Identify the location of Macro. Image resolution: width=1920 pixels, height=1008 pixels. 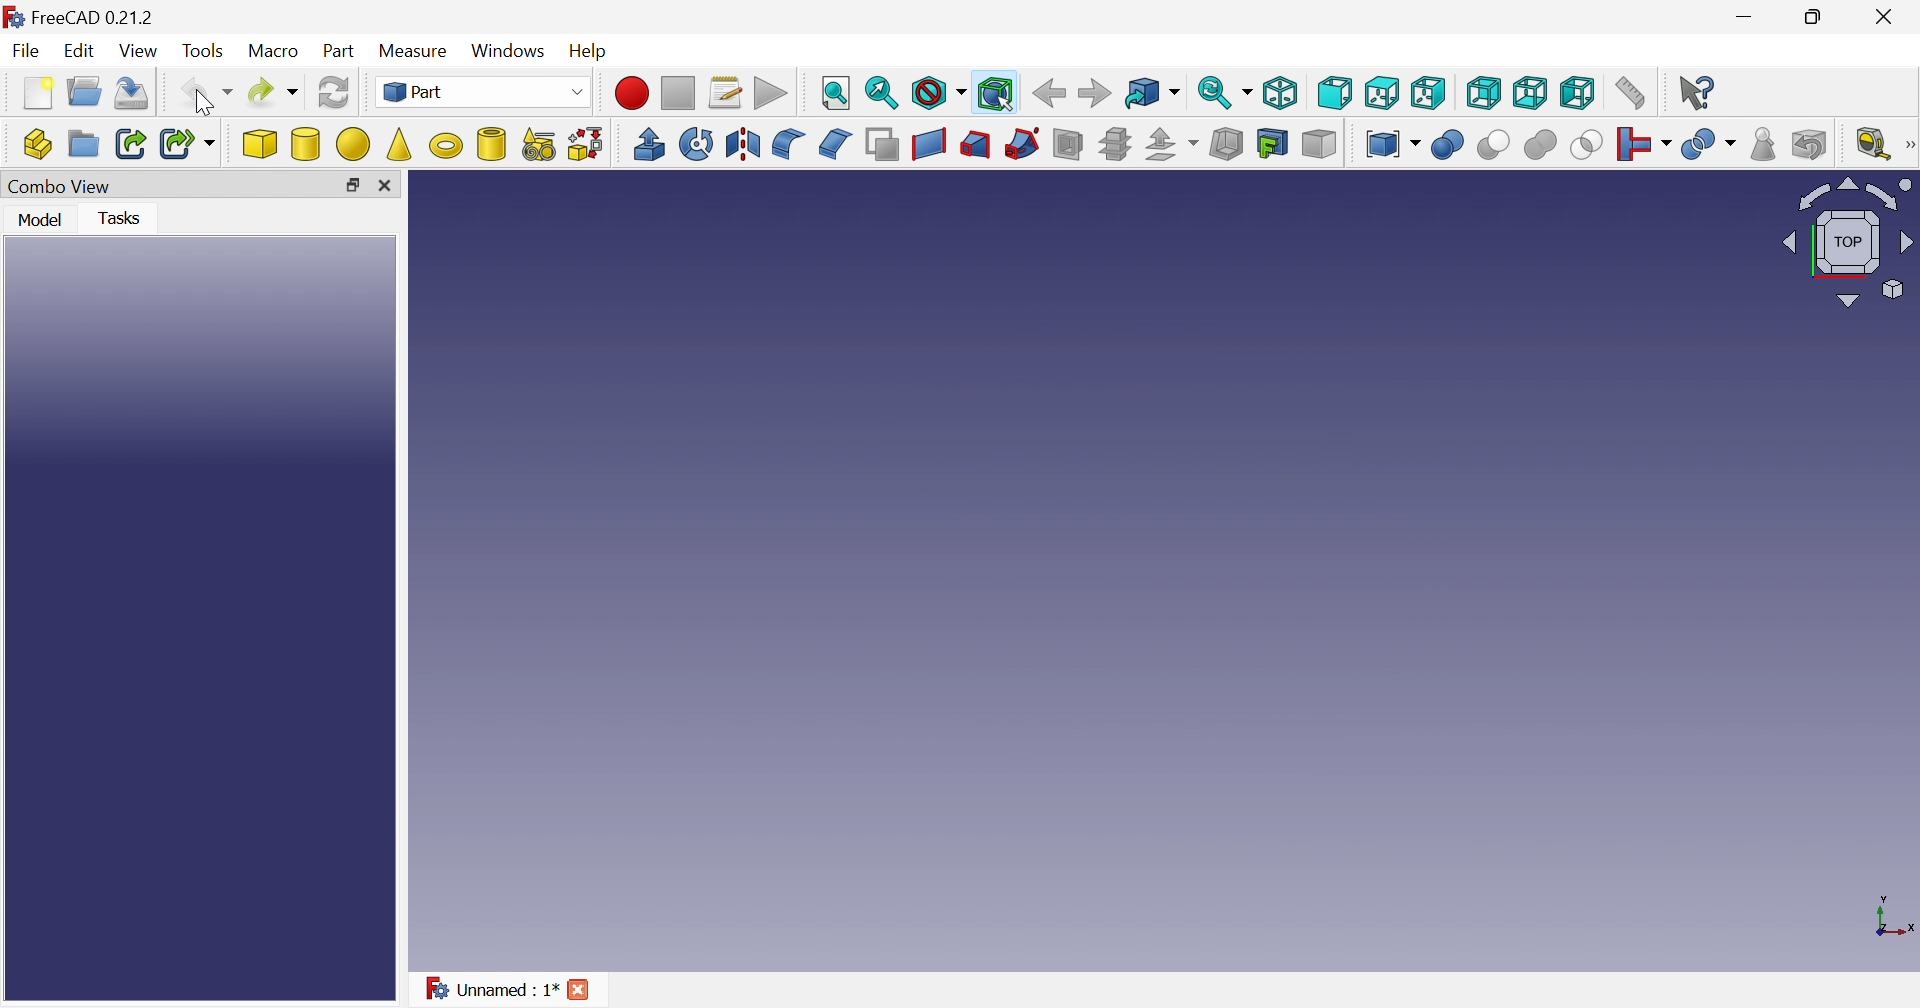
(273, 52).